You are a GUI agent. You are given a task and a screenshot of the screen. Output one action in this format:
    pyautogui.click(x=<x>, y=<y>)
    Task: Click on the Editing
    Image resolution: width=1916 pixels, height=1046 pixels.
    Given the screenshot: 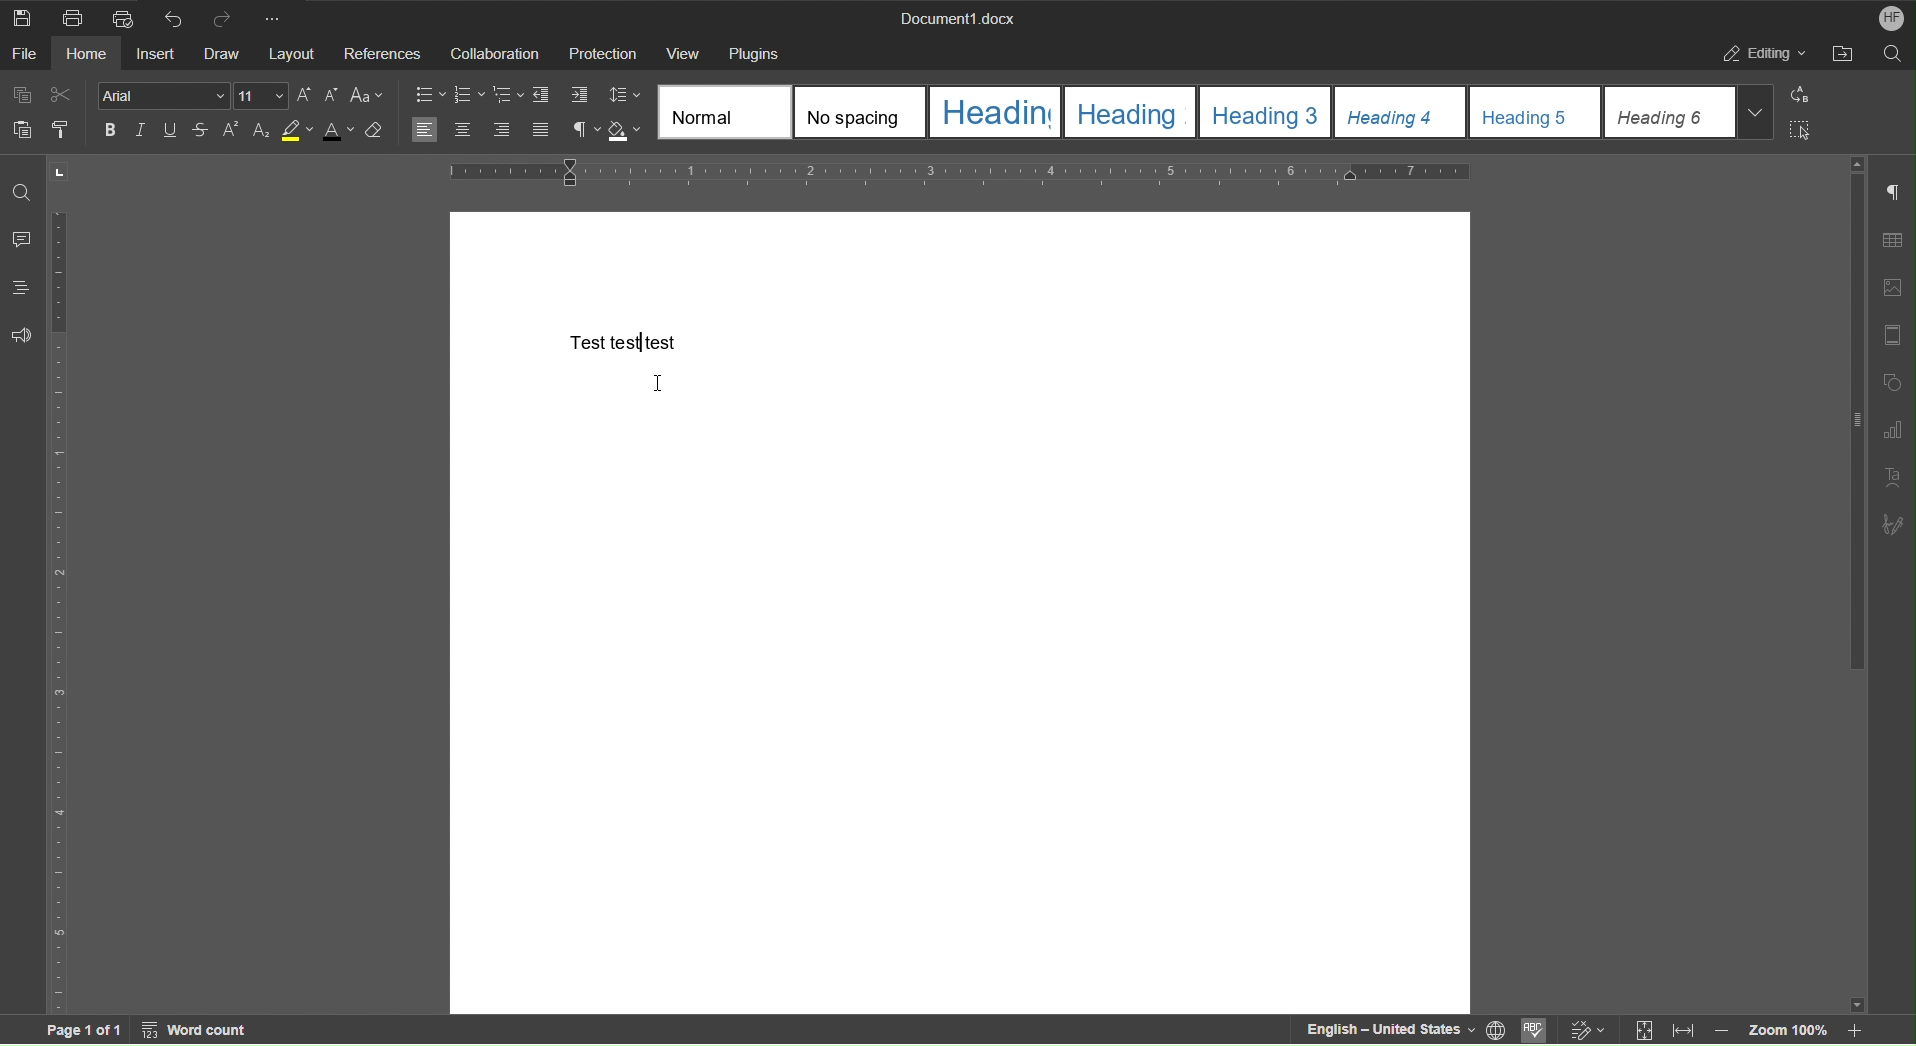 What is the action you would take?
    pyautogui.click(x=1762, y=52)
    